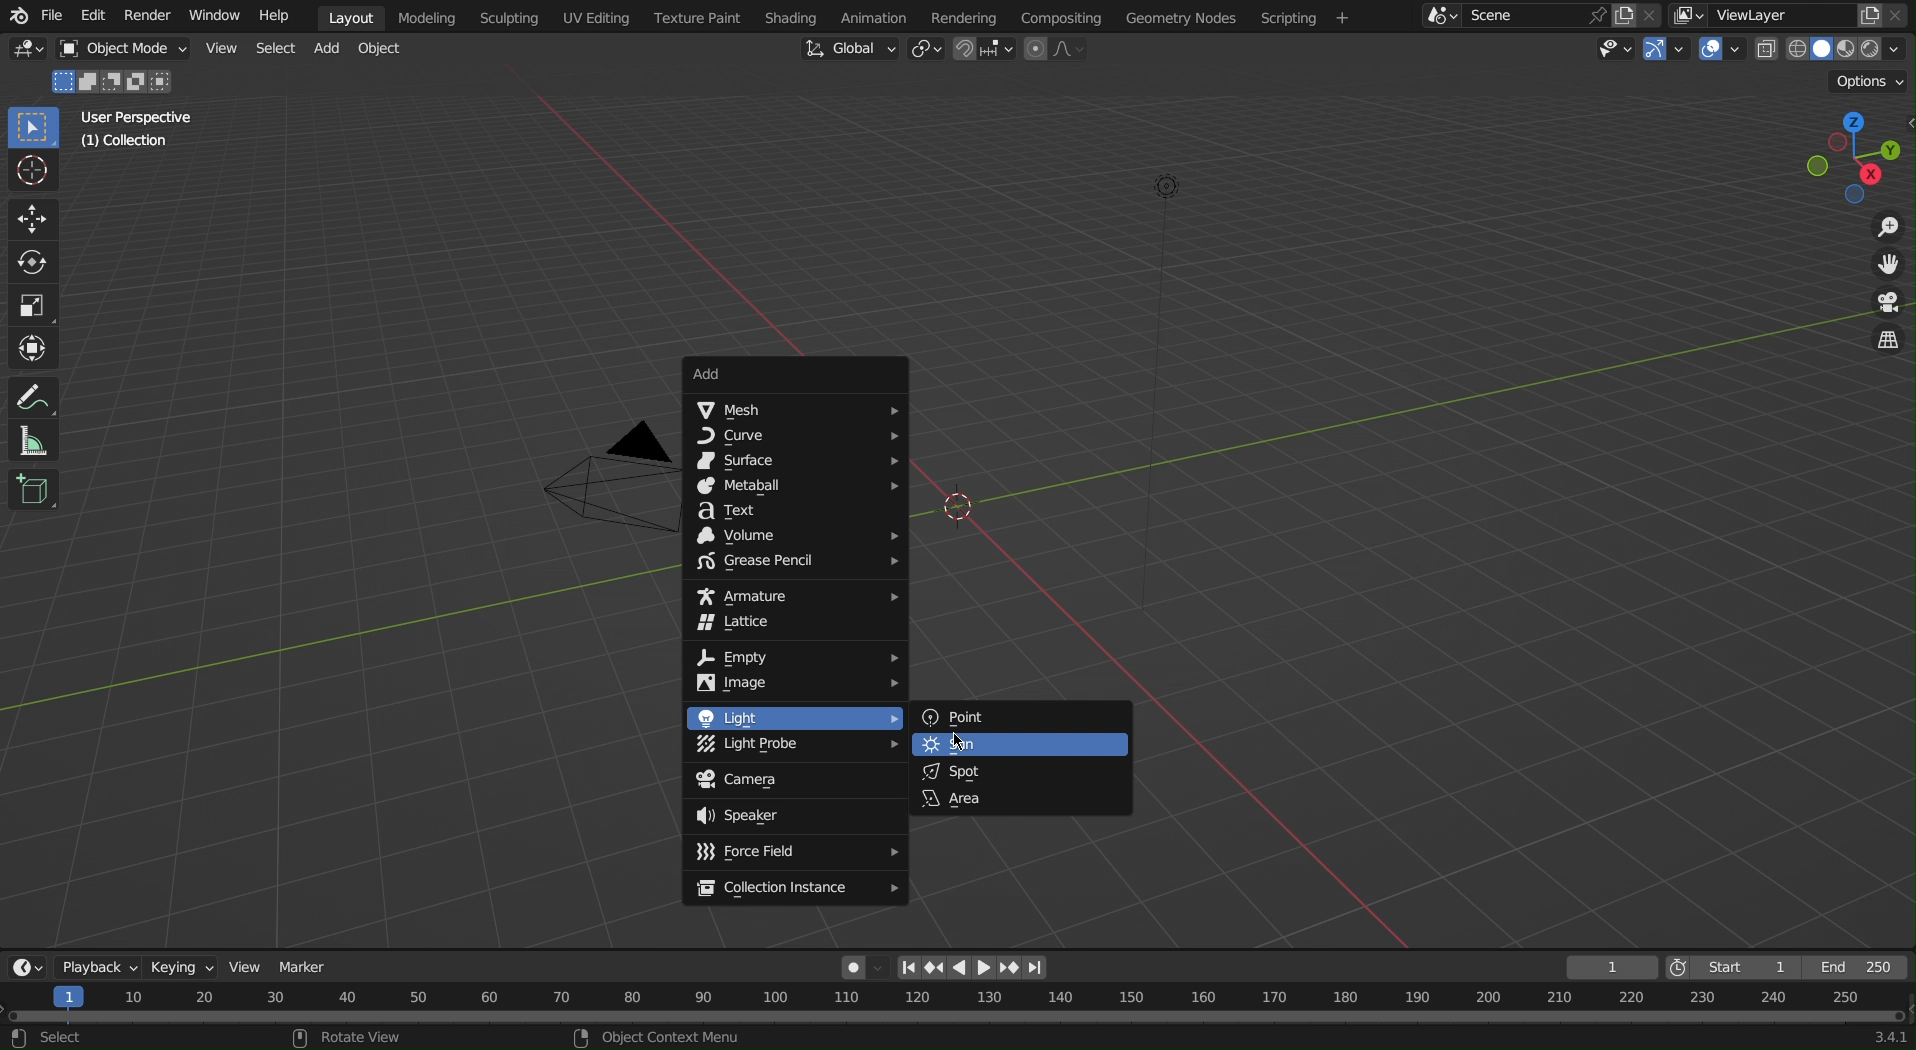 The height and width of the screenshot is (1050, 1916). What do you see at coordinates (1653, 14) in the screenshot?
I see `close` at bounding box center [1653, 14].